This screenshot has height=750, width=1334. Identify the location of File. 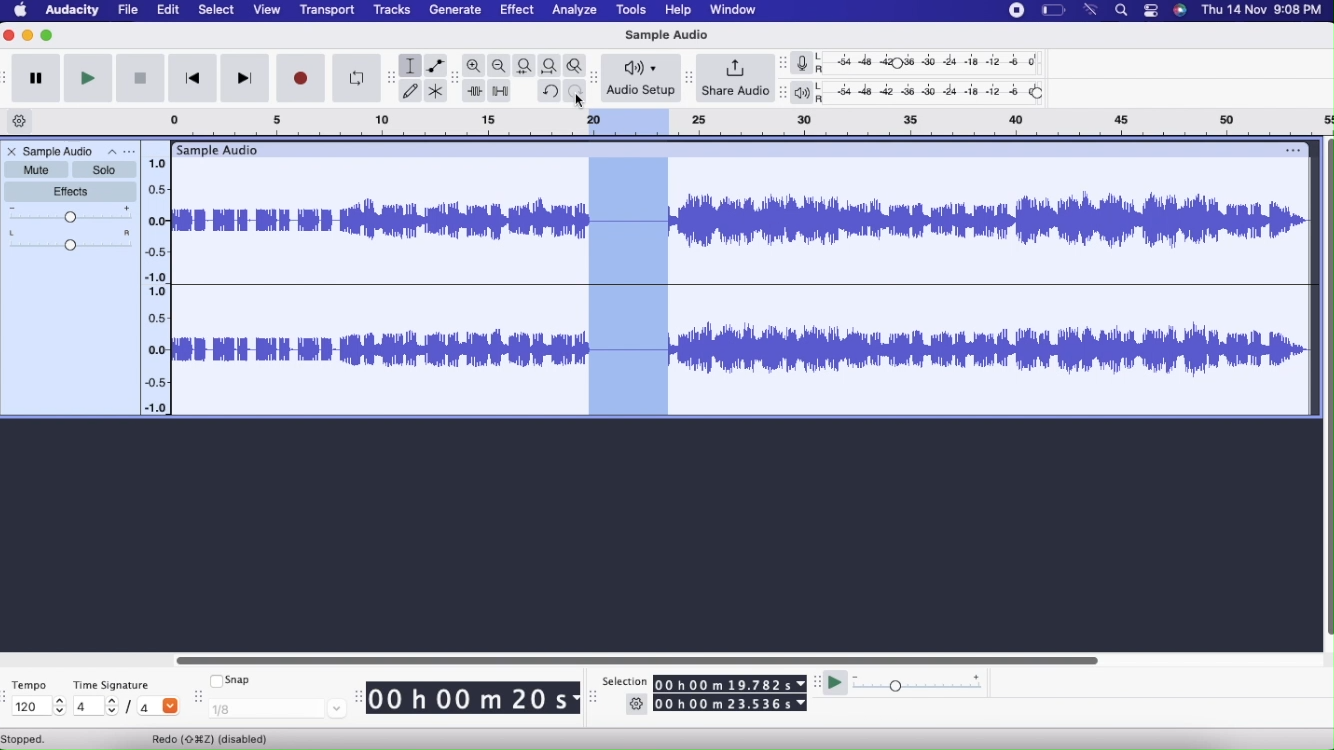
(127, 10).